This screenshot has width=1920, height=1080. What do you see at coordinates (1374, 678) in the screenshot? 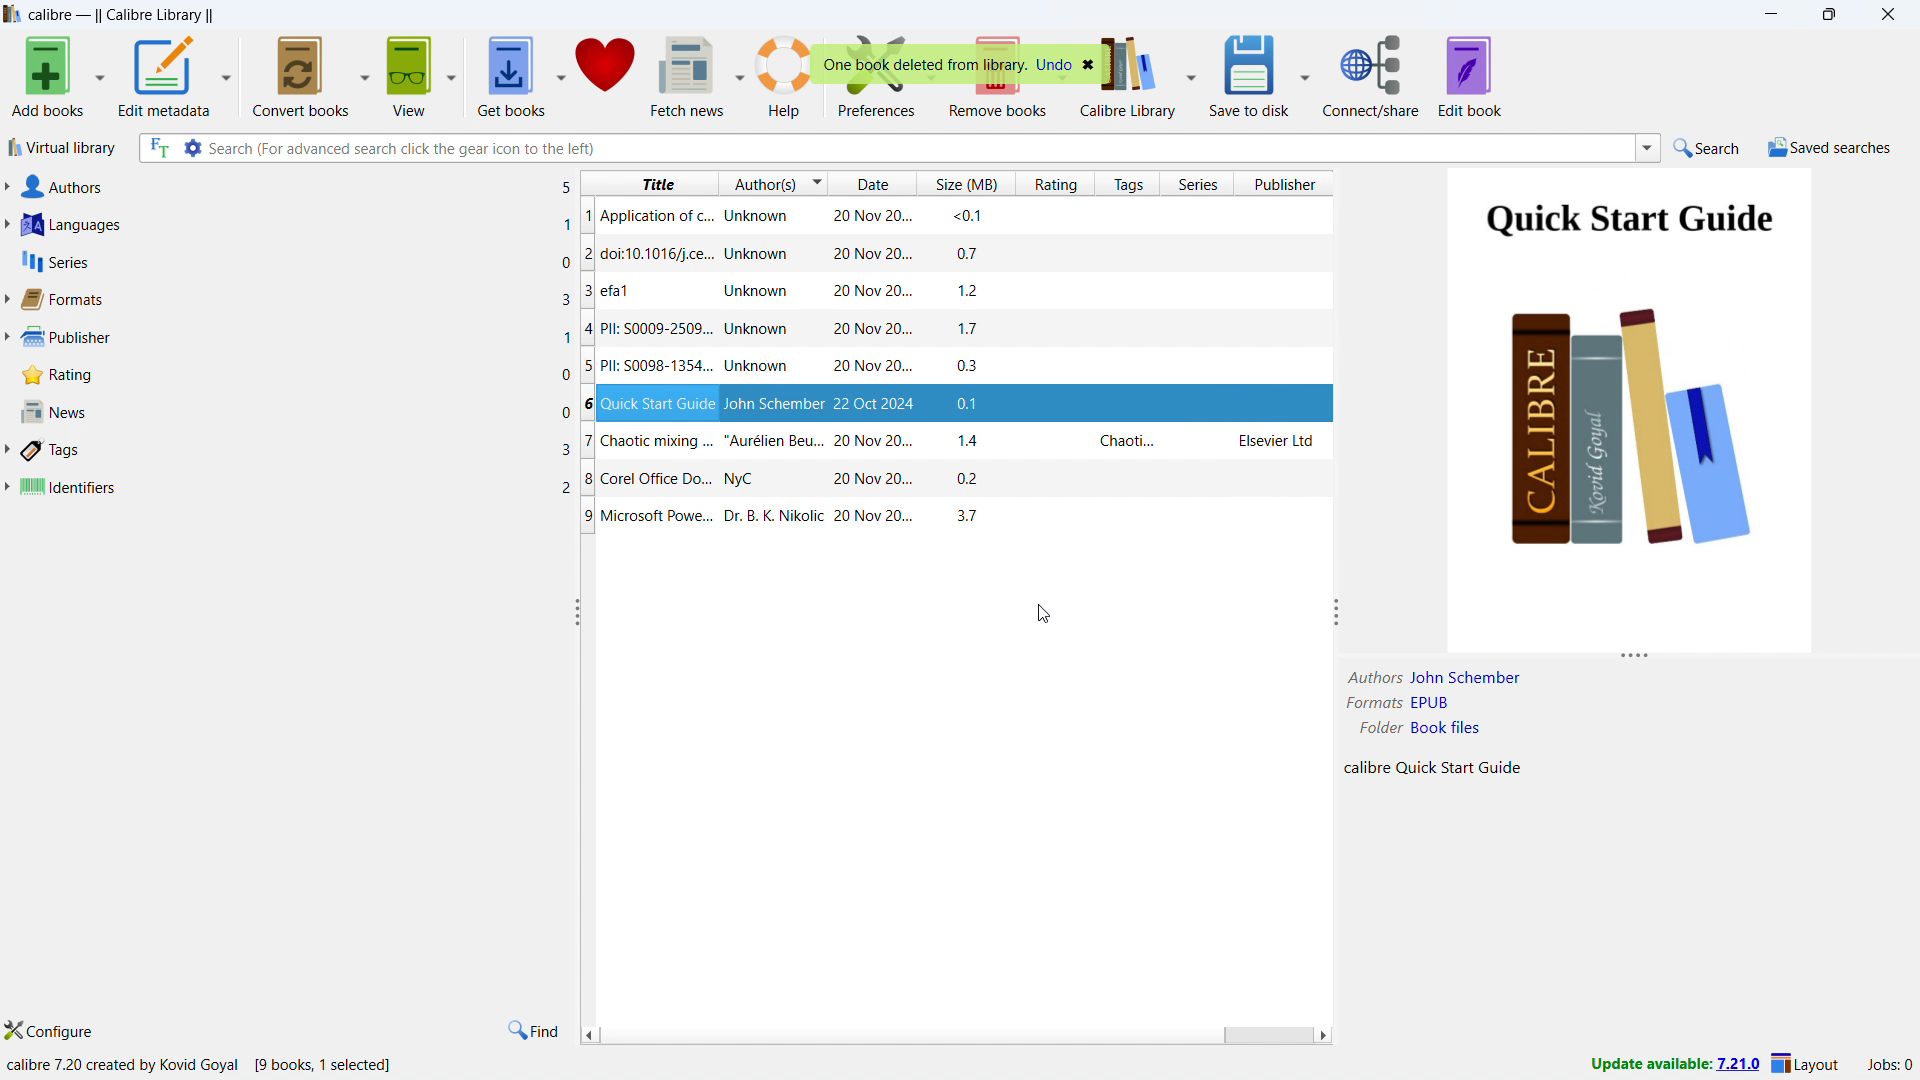
I see `Formats` at bounding box center [1374, 678].